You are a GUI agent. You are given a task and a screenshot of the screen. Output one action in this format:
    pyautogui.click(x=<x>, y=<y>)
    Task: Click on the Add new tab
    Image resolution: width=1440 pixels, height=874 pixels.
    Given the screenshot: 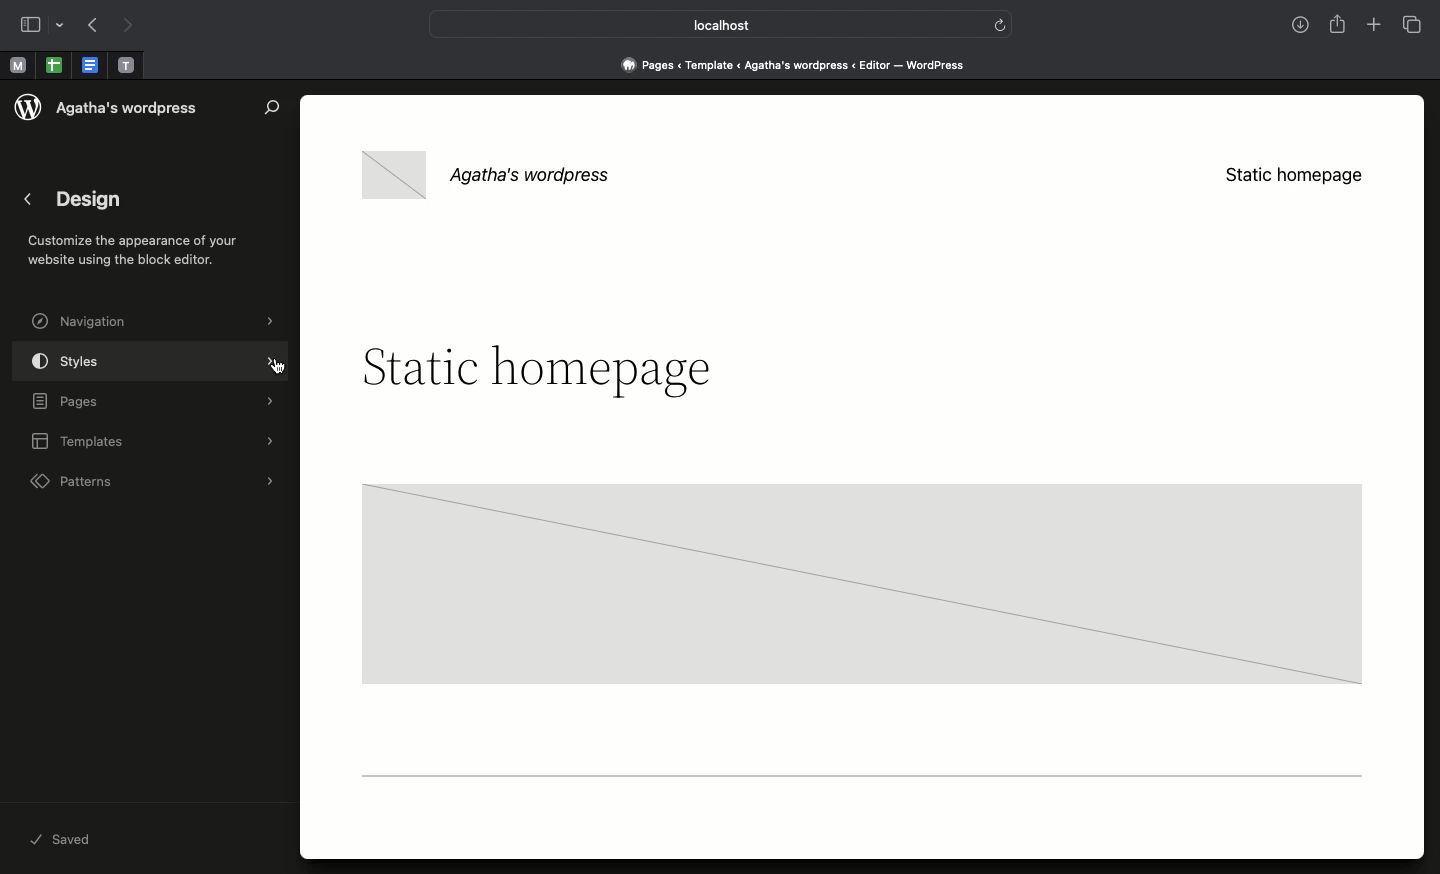 What is the action you would take?
    pyautogui.click(x=1376, y=27)
    